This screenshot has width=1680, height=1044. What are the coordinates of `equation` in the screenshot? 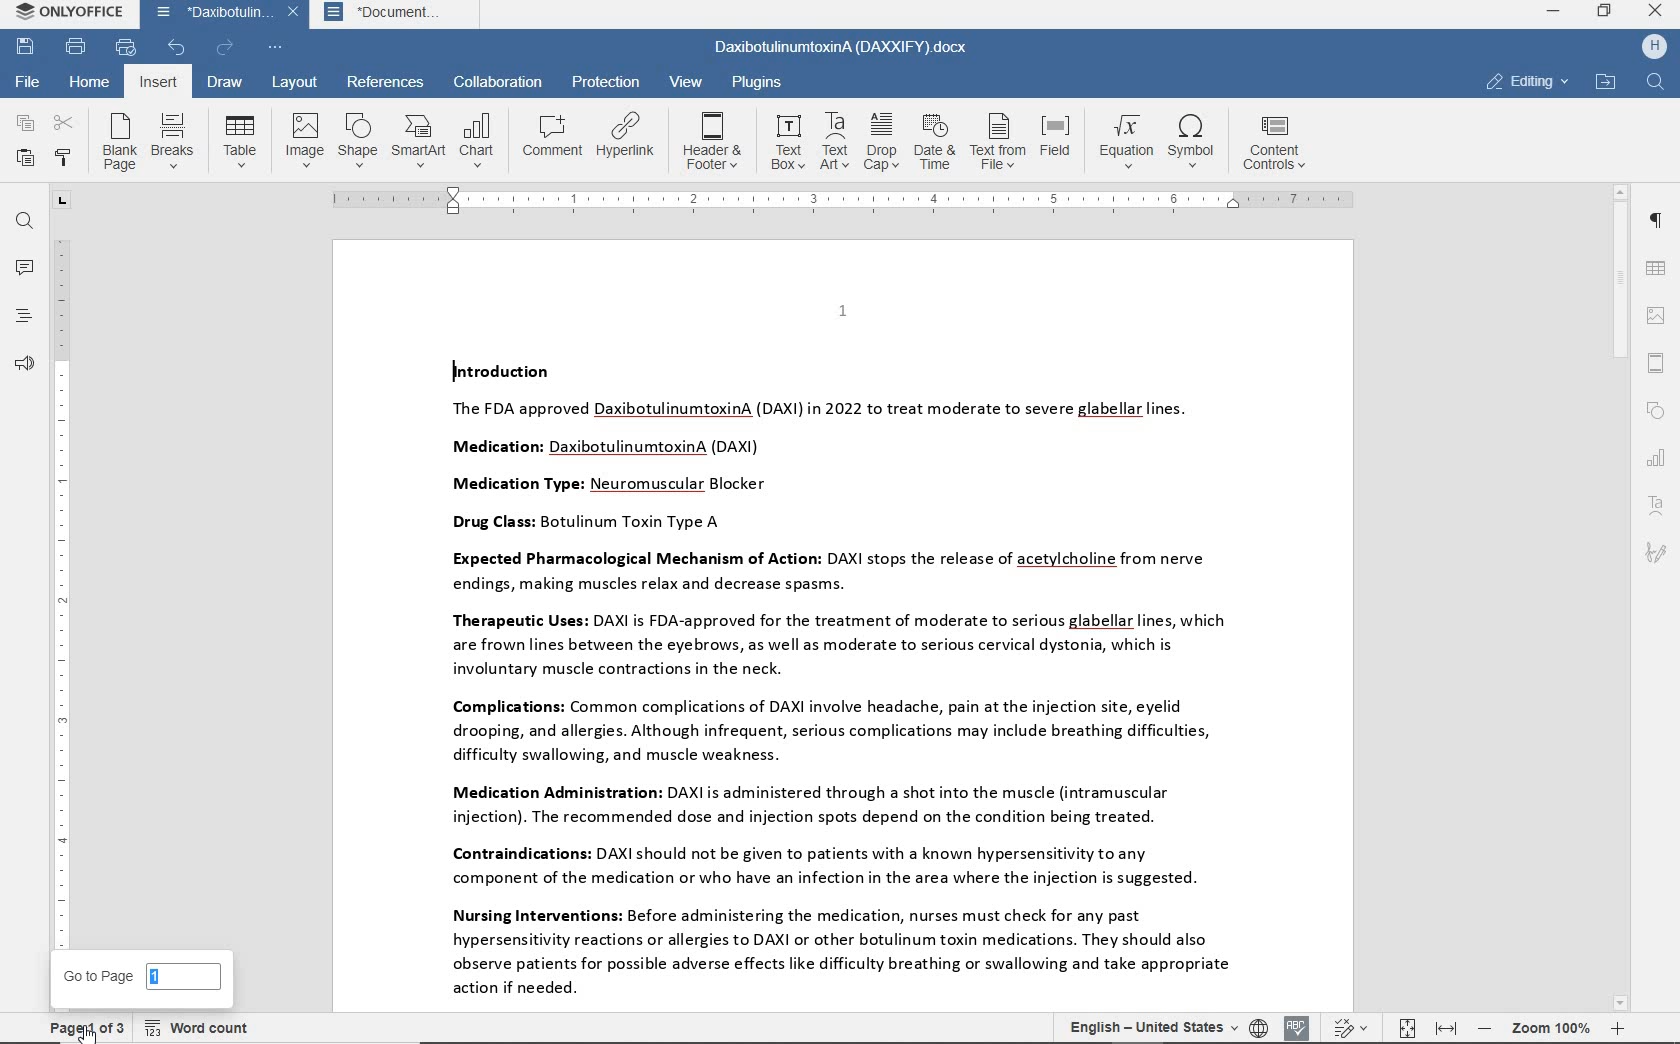 It's located at (1123, 141).